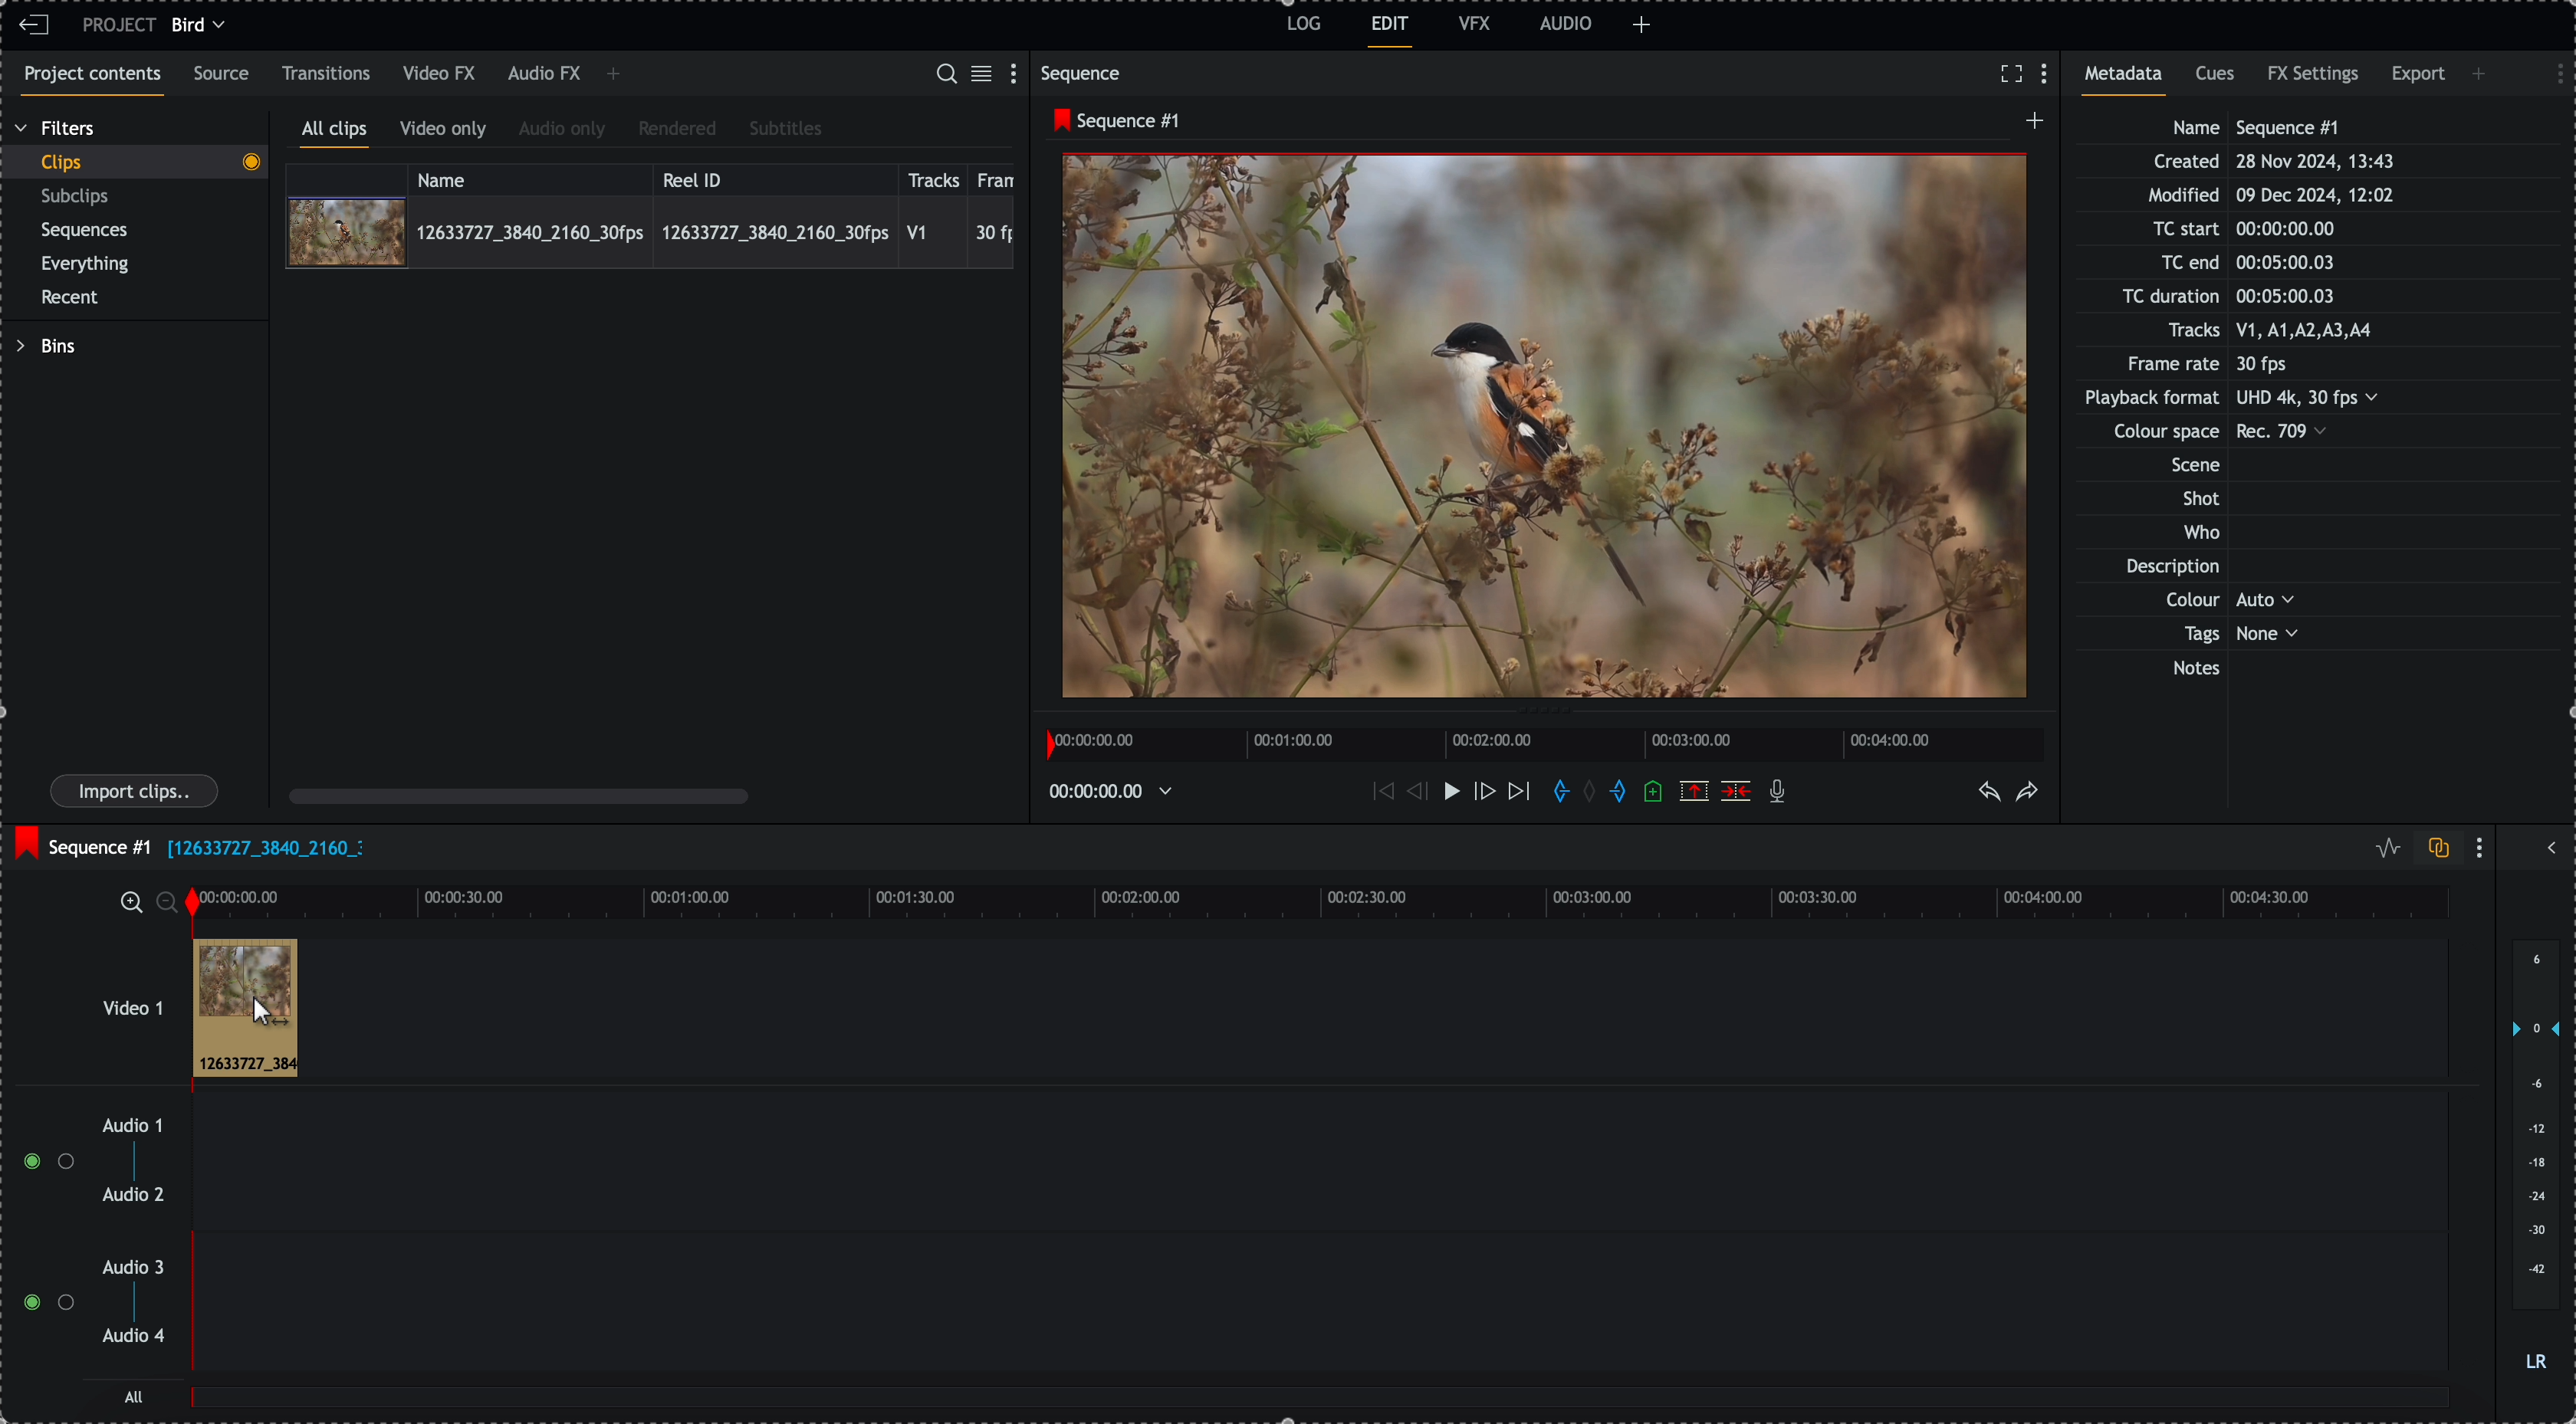  Describe the element at coordinates (2011, 73) in the screenshot. I see `fullscreen` at that location.